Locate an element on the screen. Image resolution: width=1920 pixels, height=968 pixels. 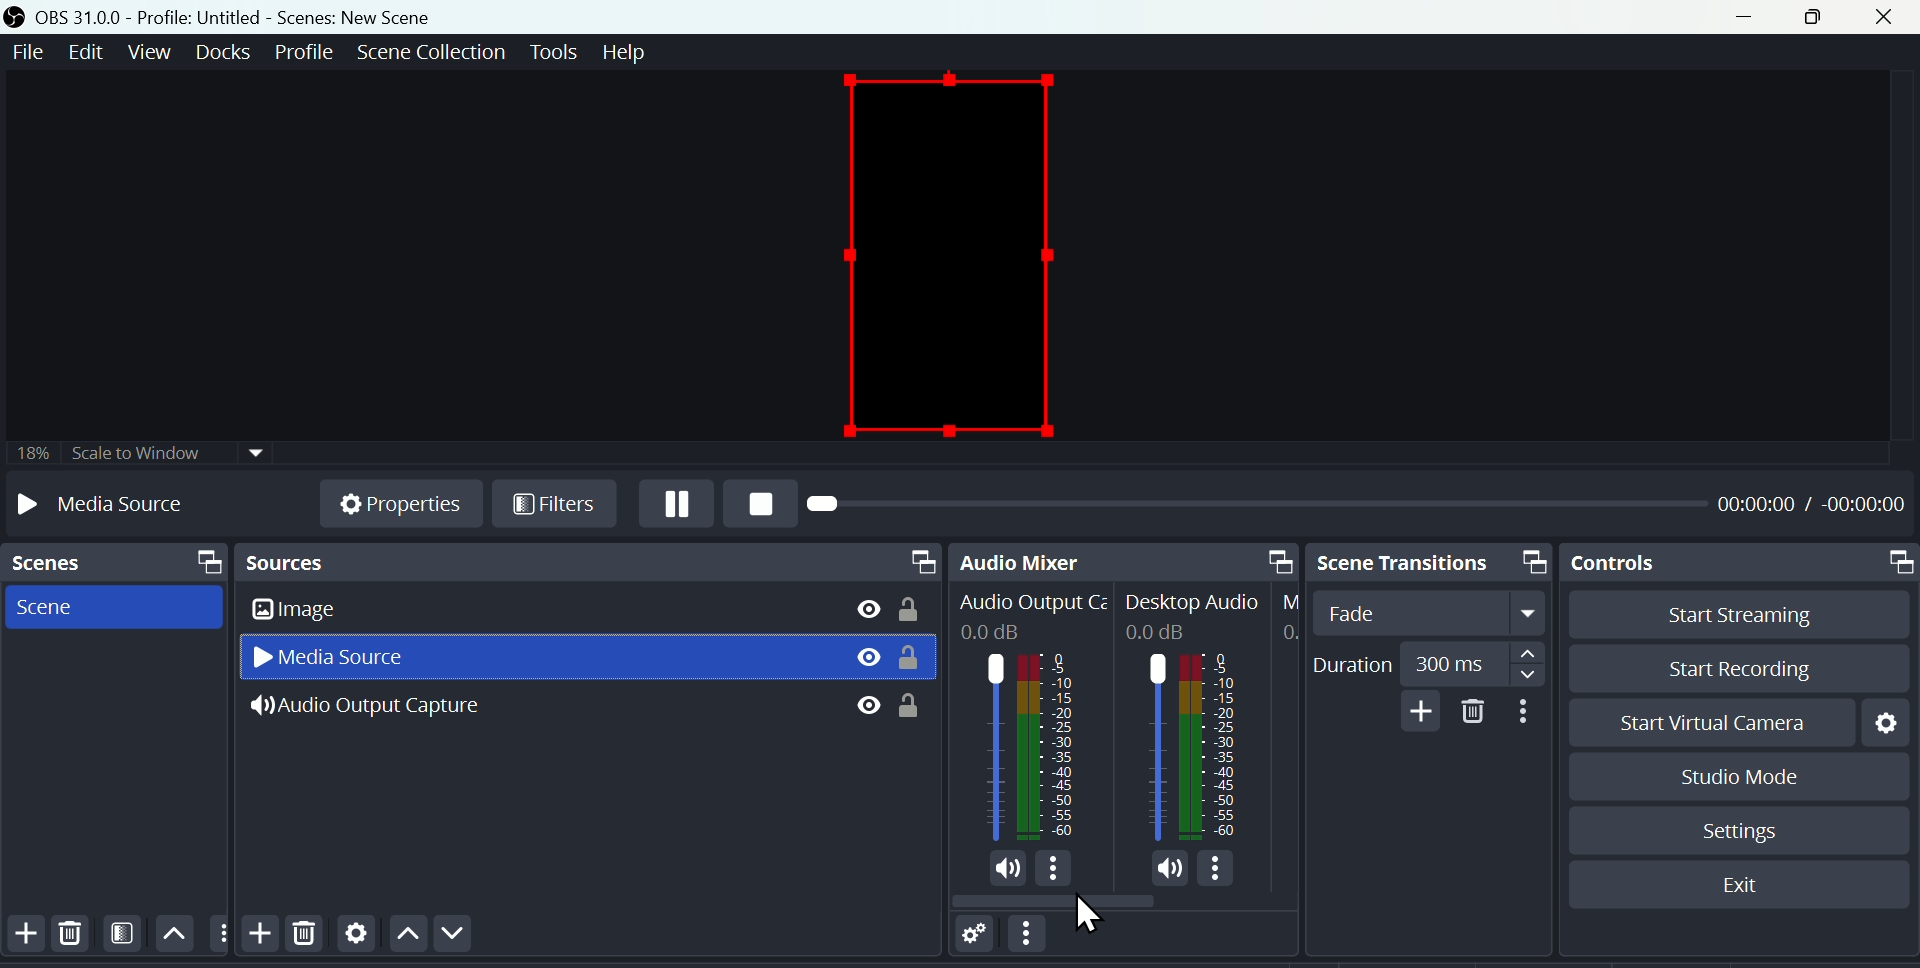
Scene collection is located at coordinates (429, 50).